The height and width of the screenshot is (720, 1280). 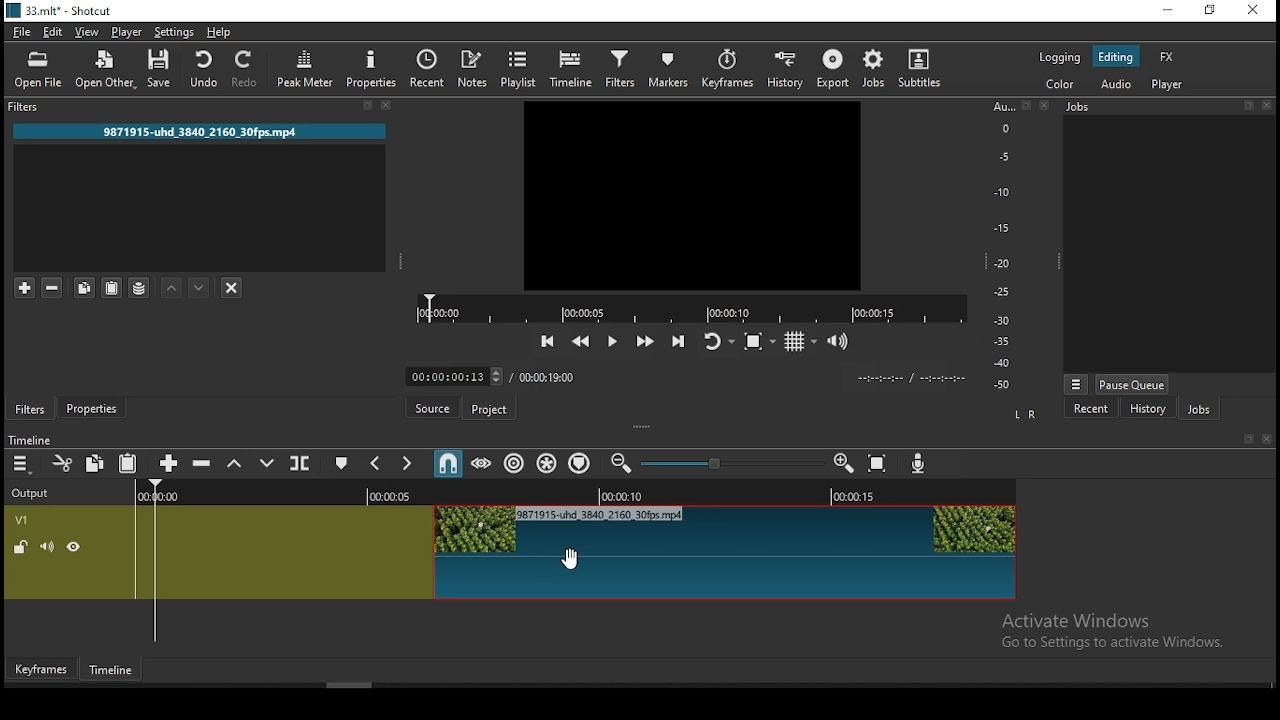 I want to click on peak meter, so click(x=305, y=70).